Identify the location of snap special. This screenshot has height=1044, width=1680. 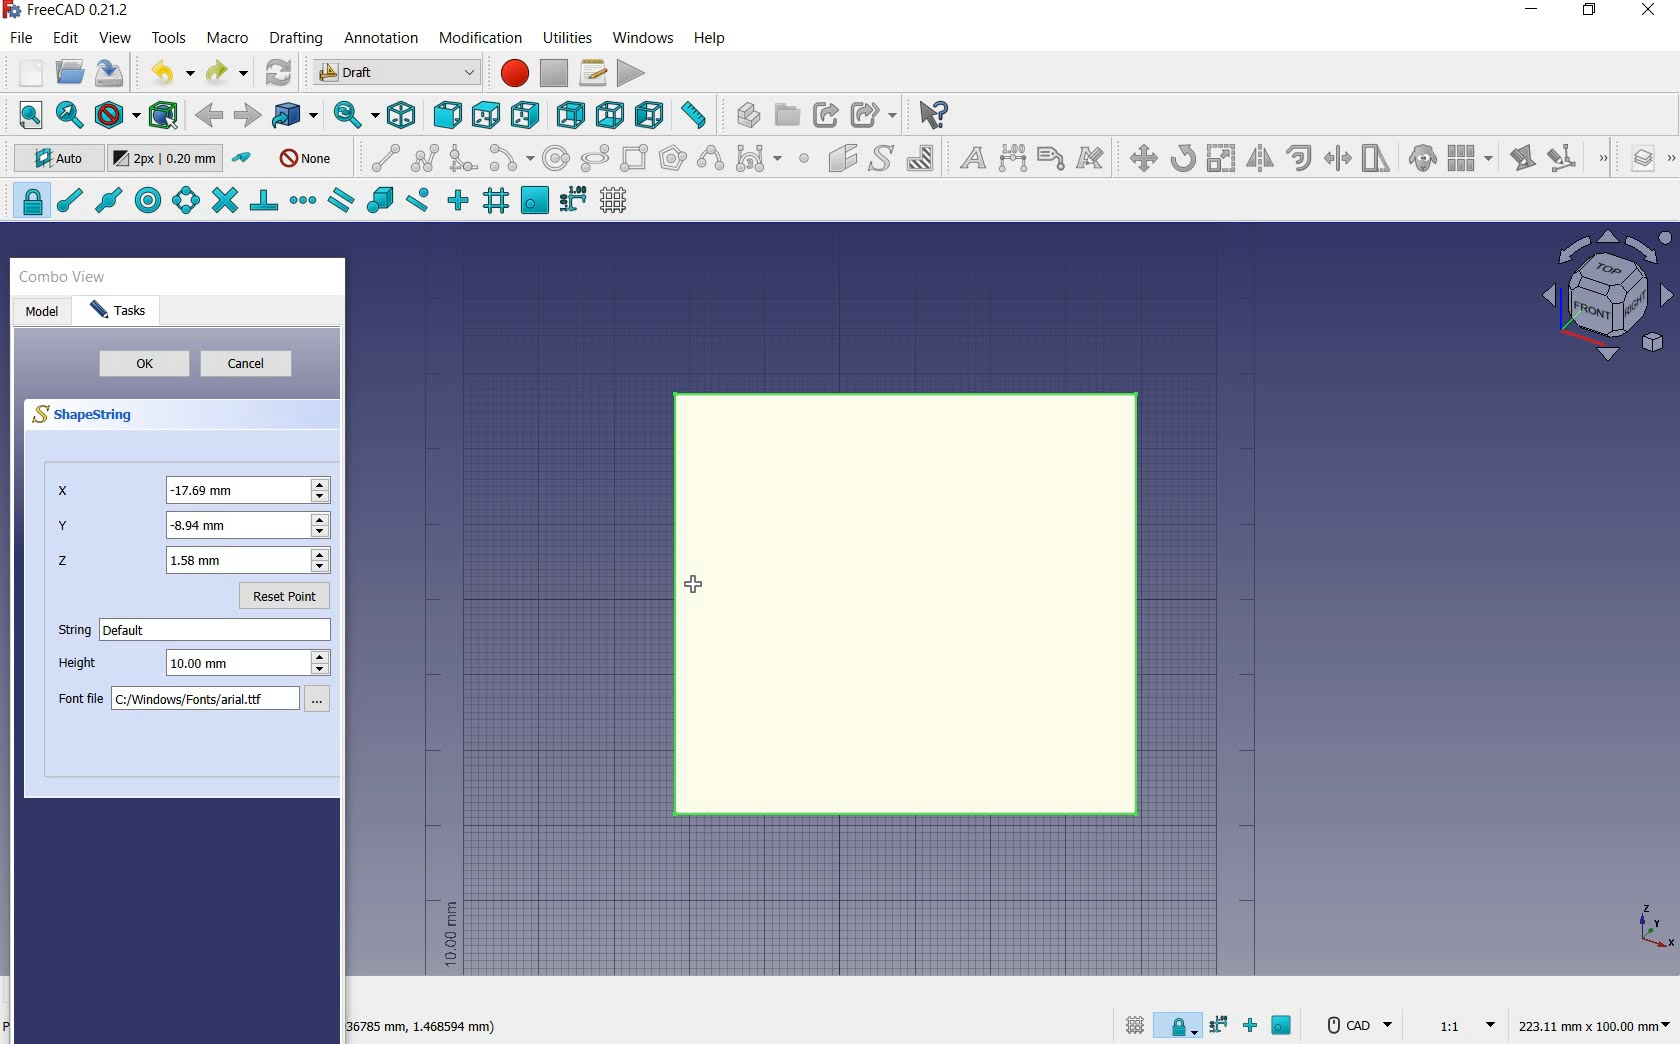
(378, 201).